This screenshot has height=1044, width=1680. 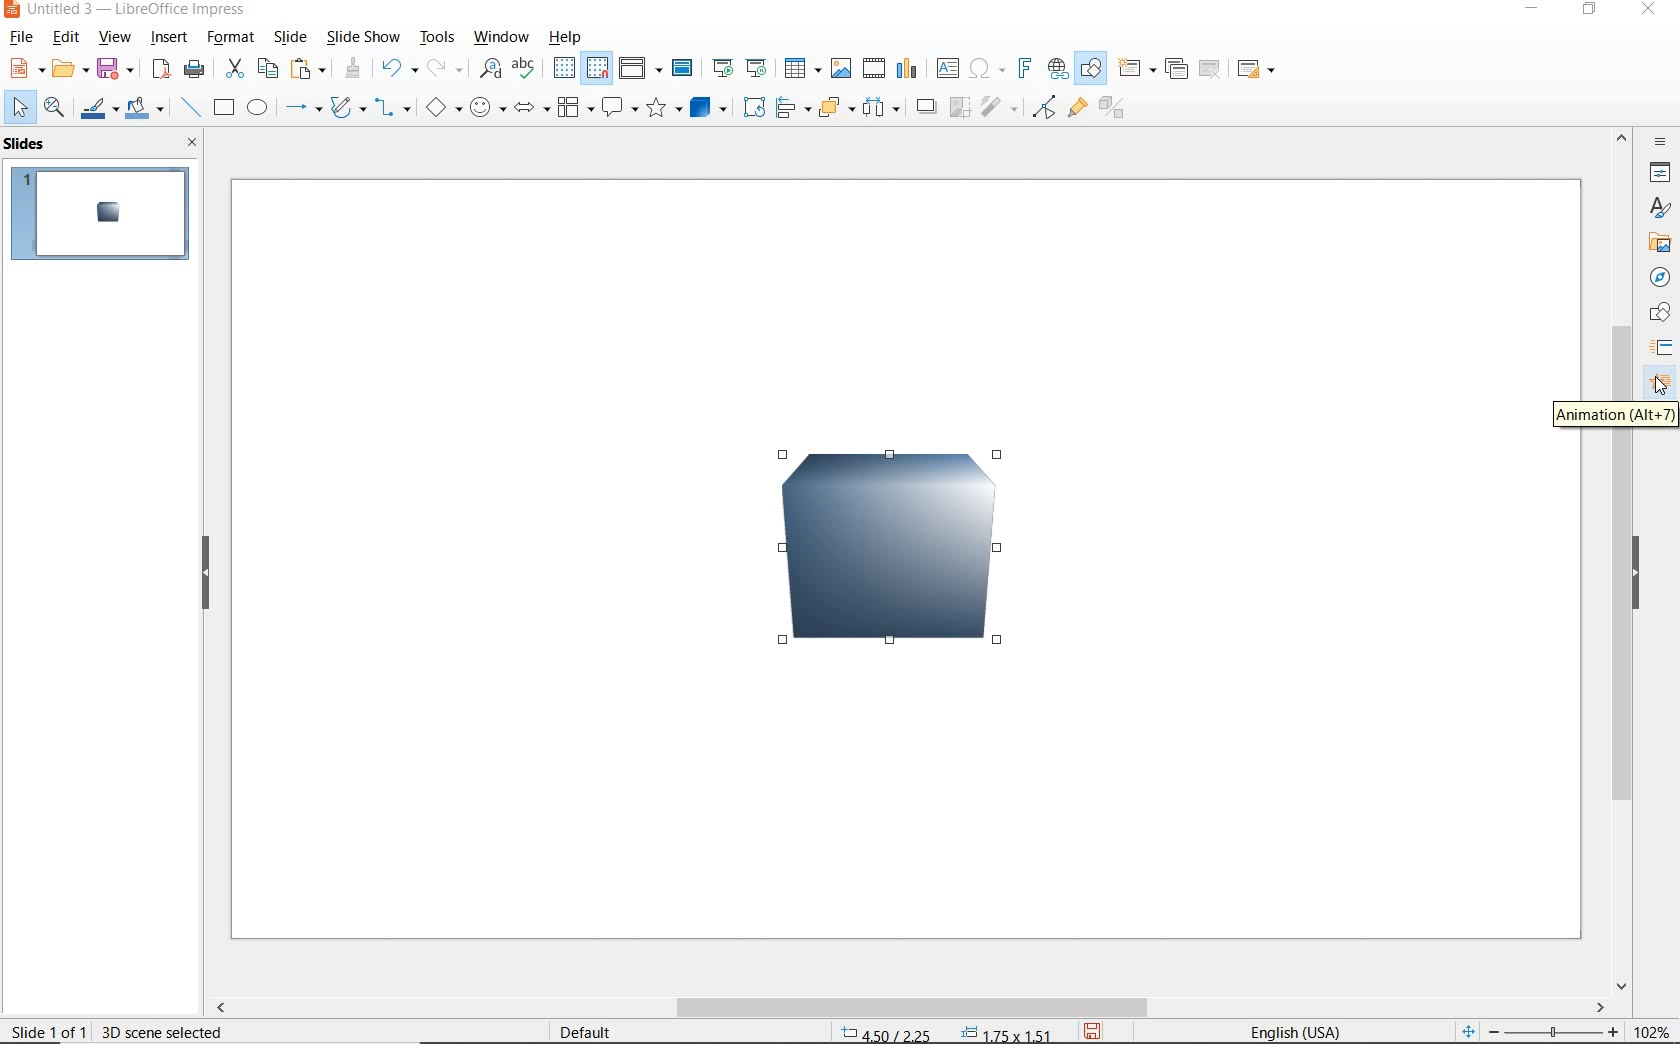 I want to click on duplicate slide, so click(x=1176, y=69).